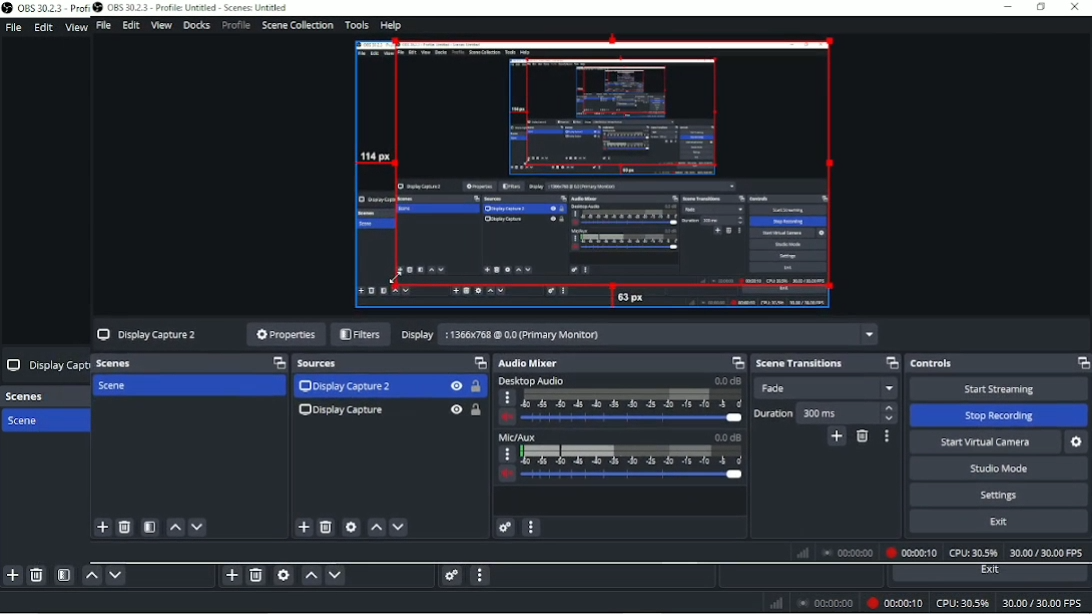  What do you see at coordinates (396, 24) in the screenshot?
I see `Help` at bounding box center [396, 24].